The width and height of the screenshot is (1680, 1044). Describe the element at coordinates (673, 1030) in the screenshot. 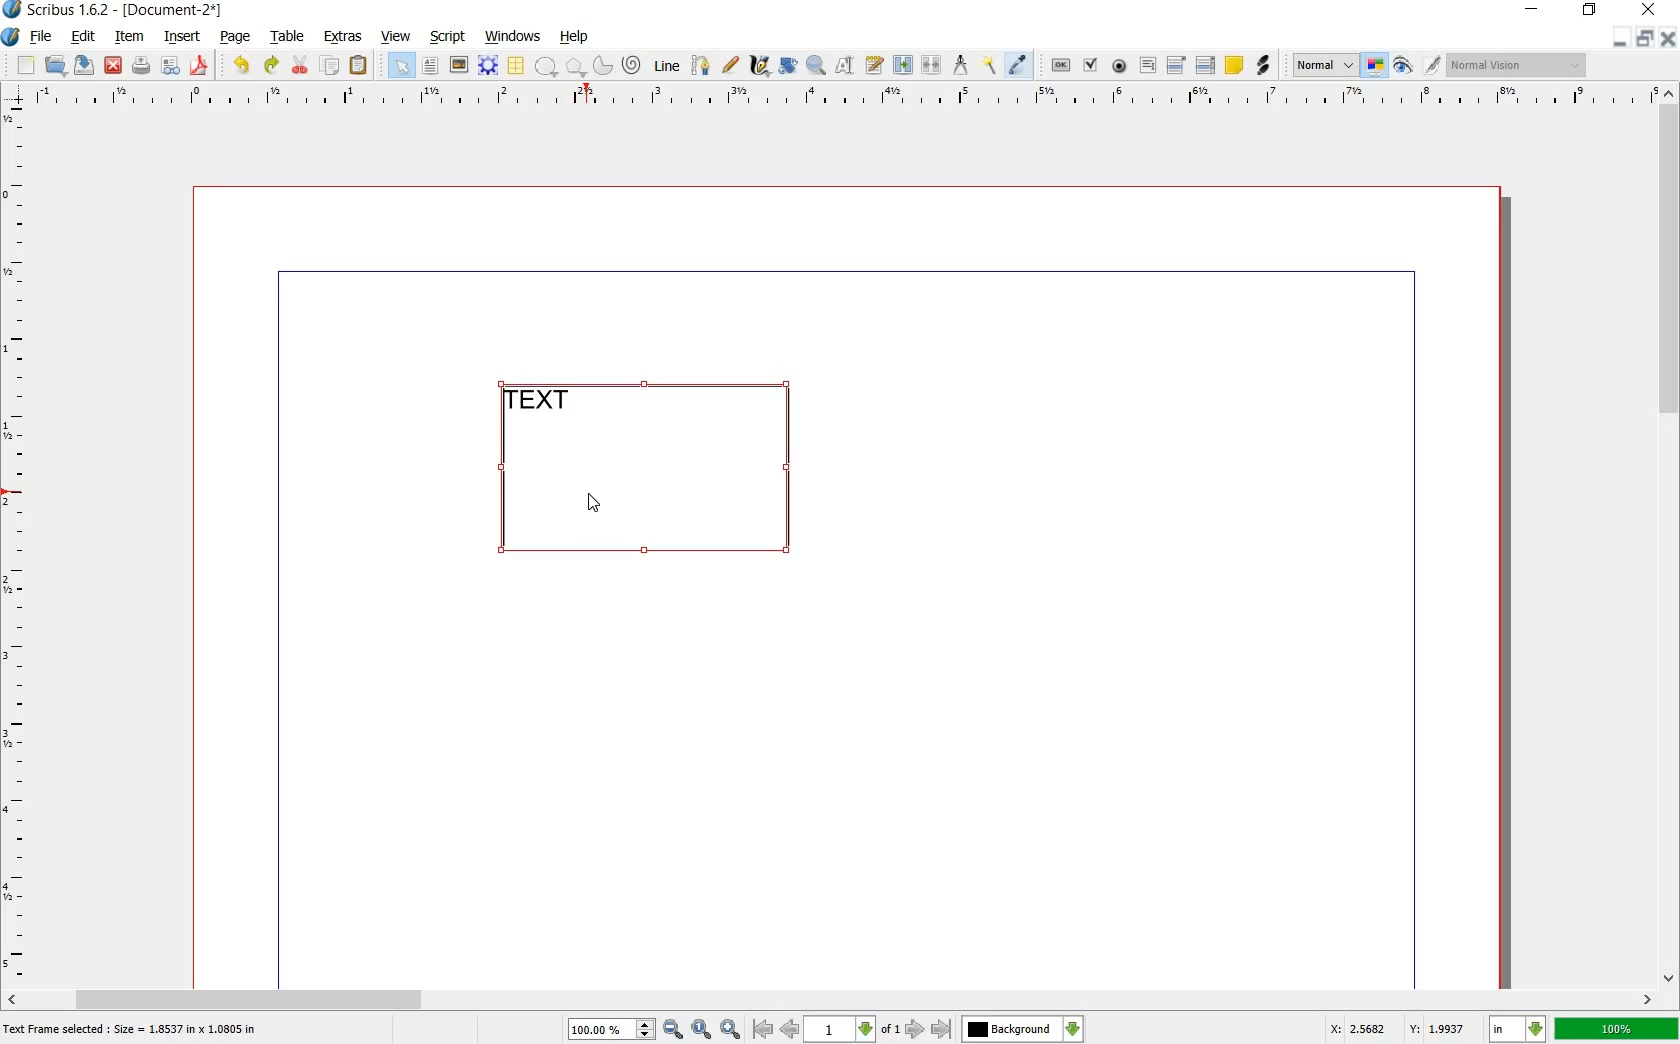

I see `zoom out` at that location.